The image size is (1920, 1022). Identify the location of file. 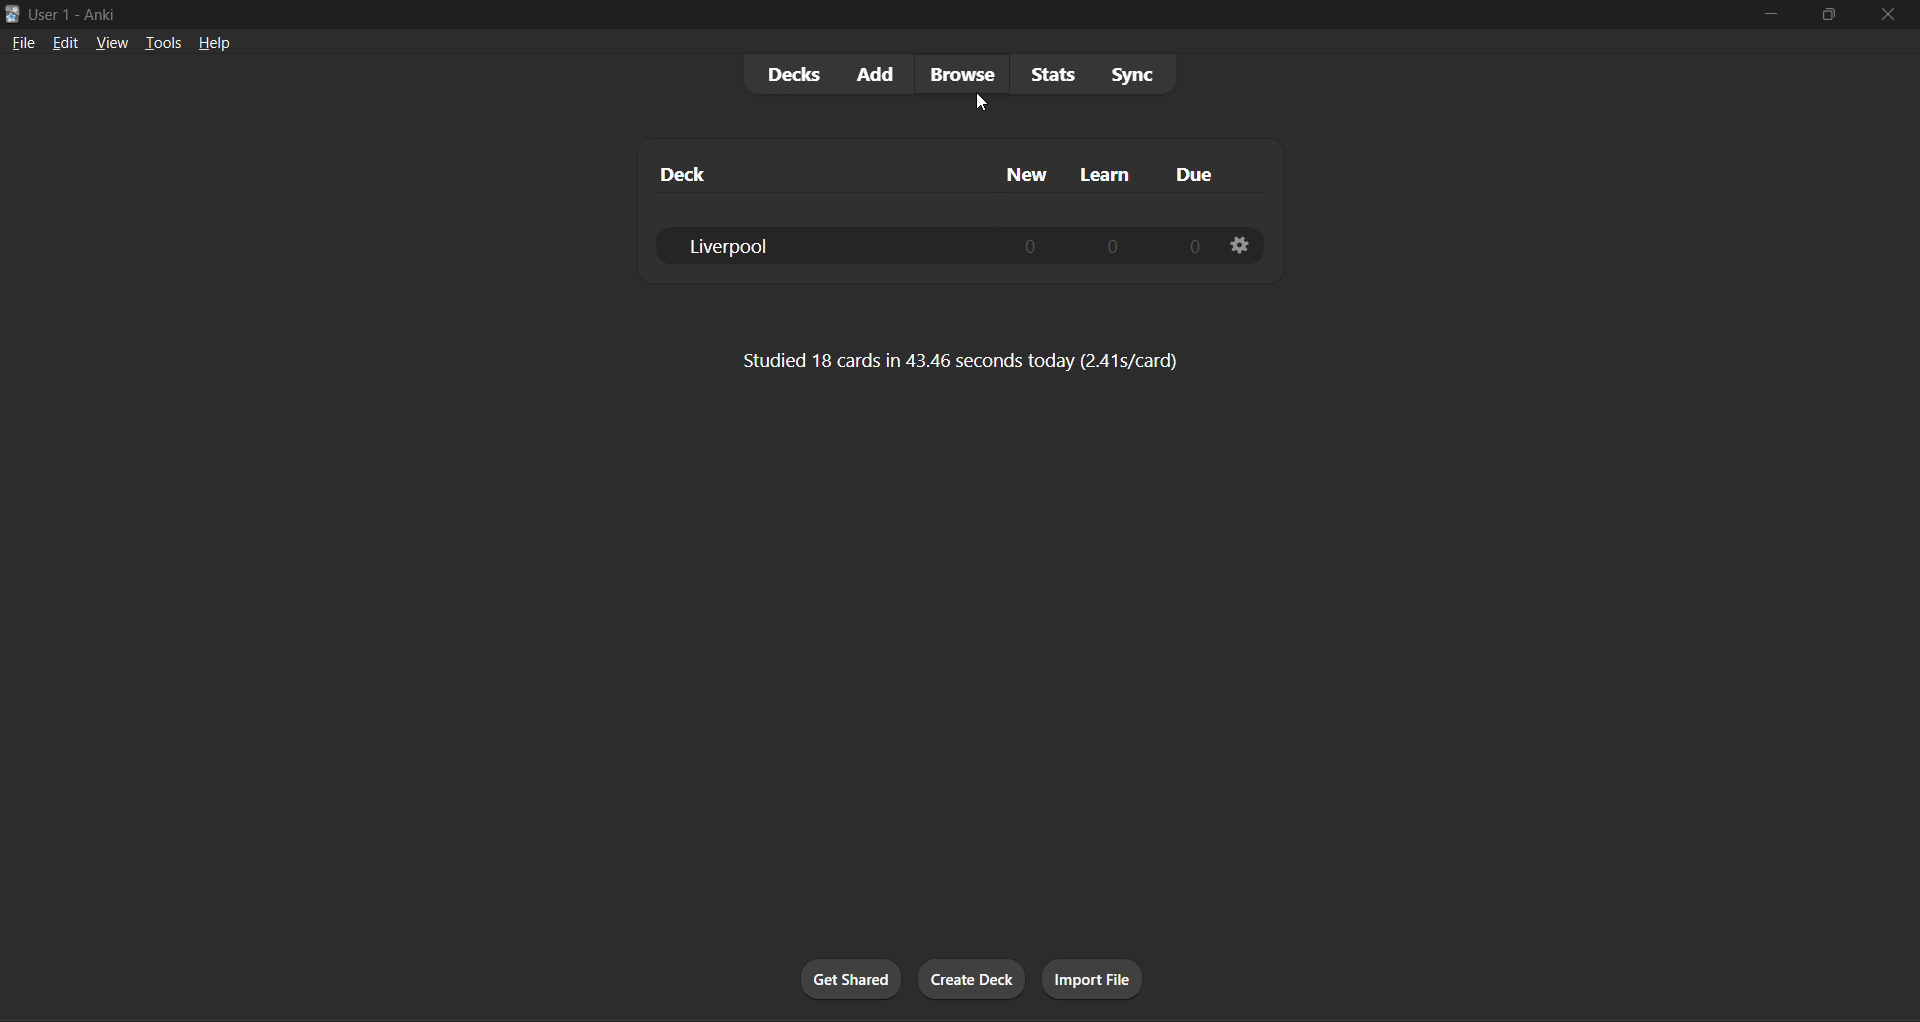
(24, 45).